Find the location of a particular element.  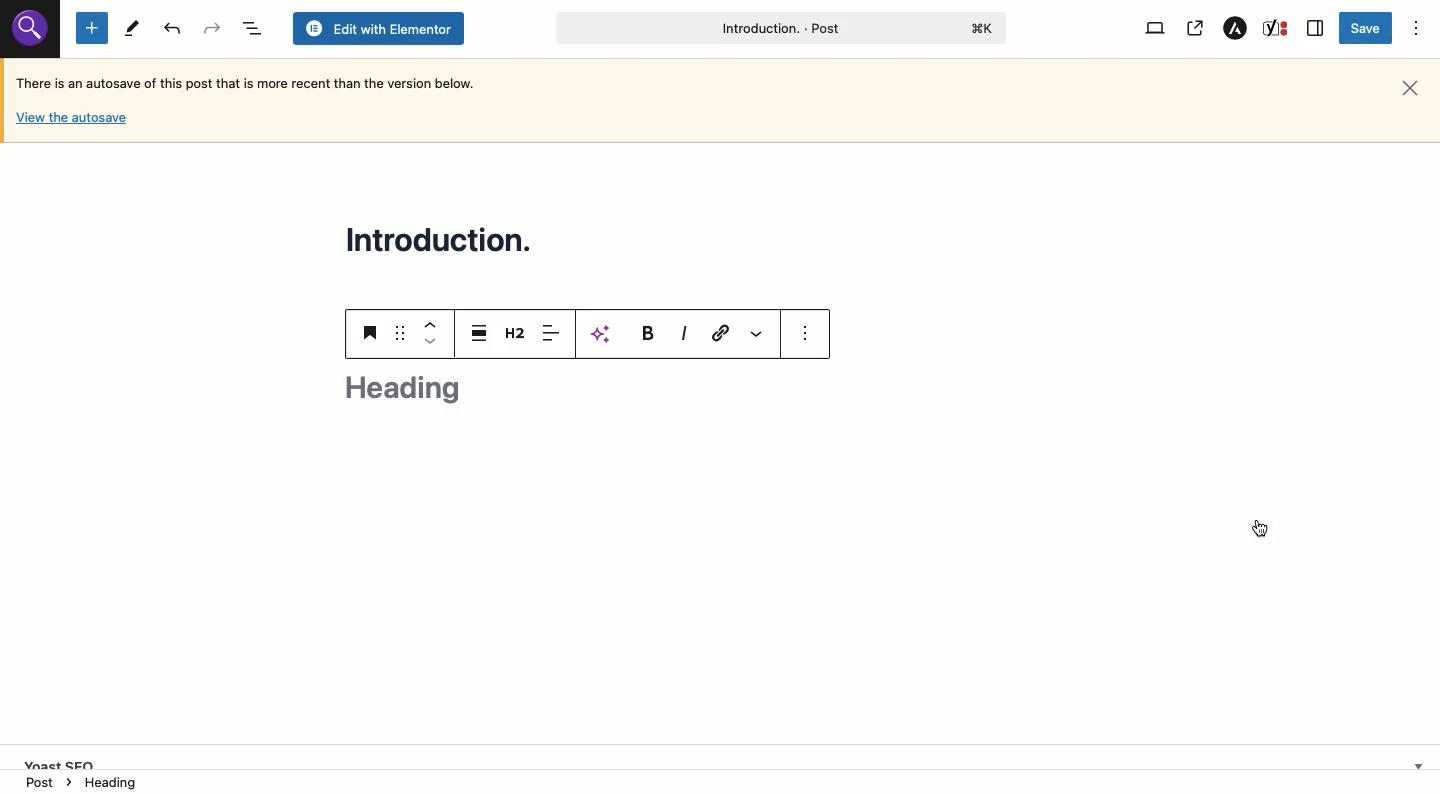

more options is located at coordinates (806, 332).